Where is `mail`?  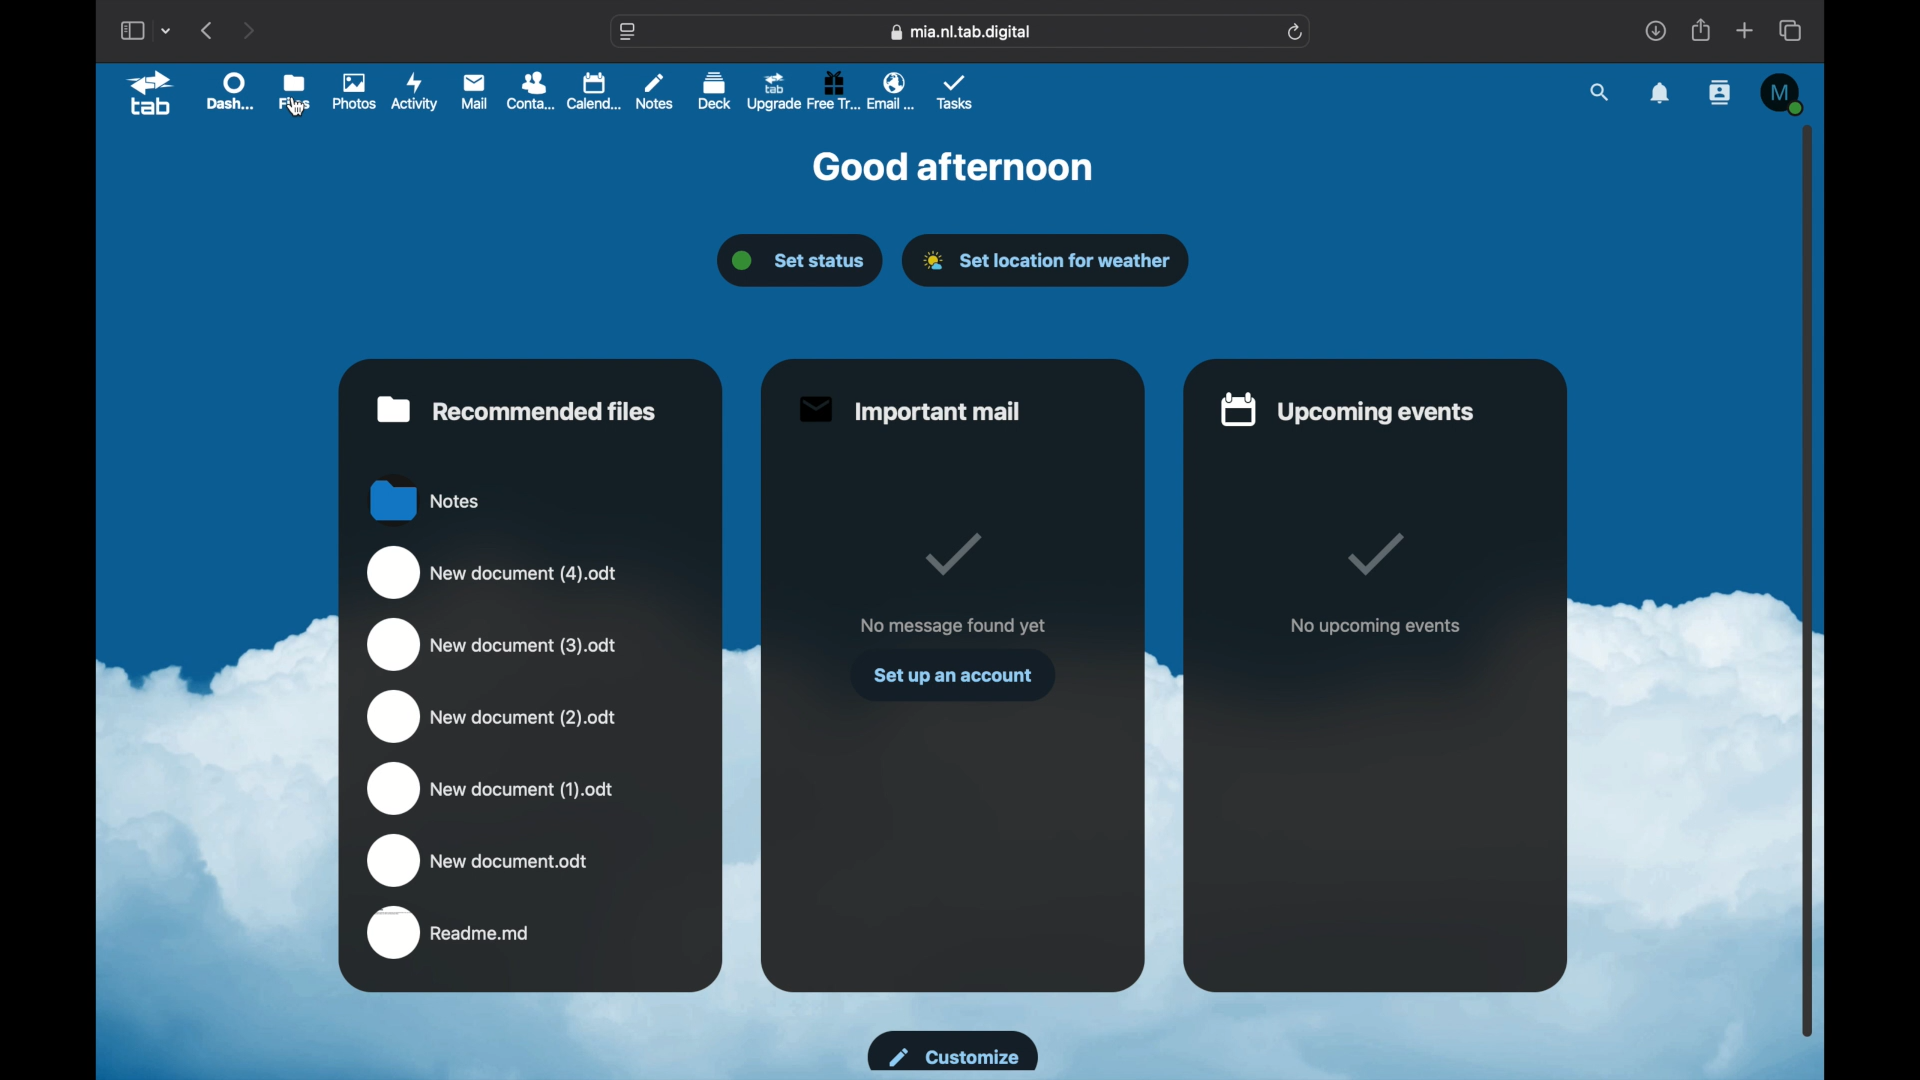
mail is located at coordinates (474, 92).